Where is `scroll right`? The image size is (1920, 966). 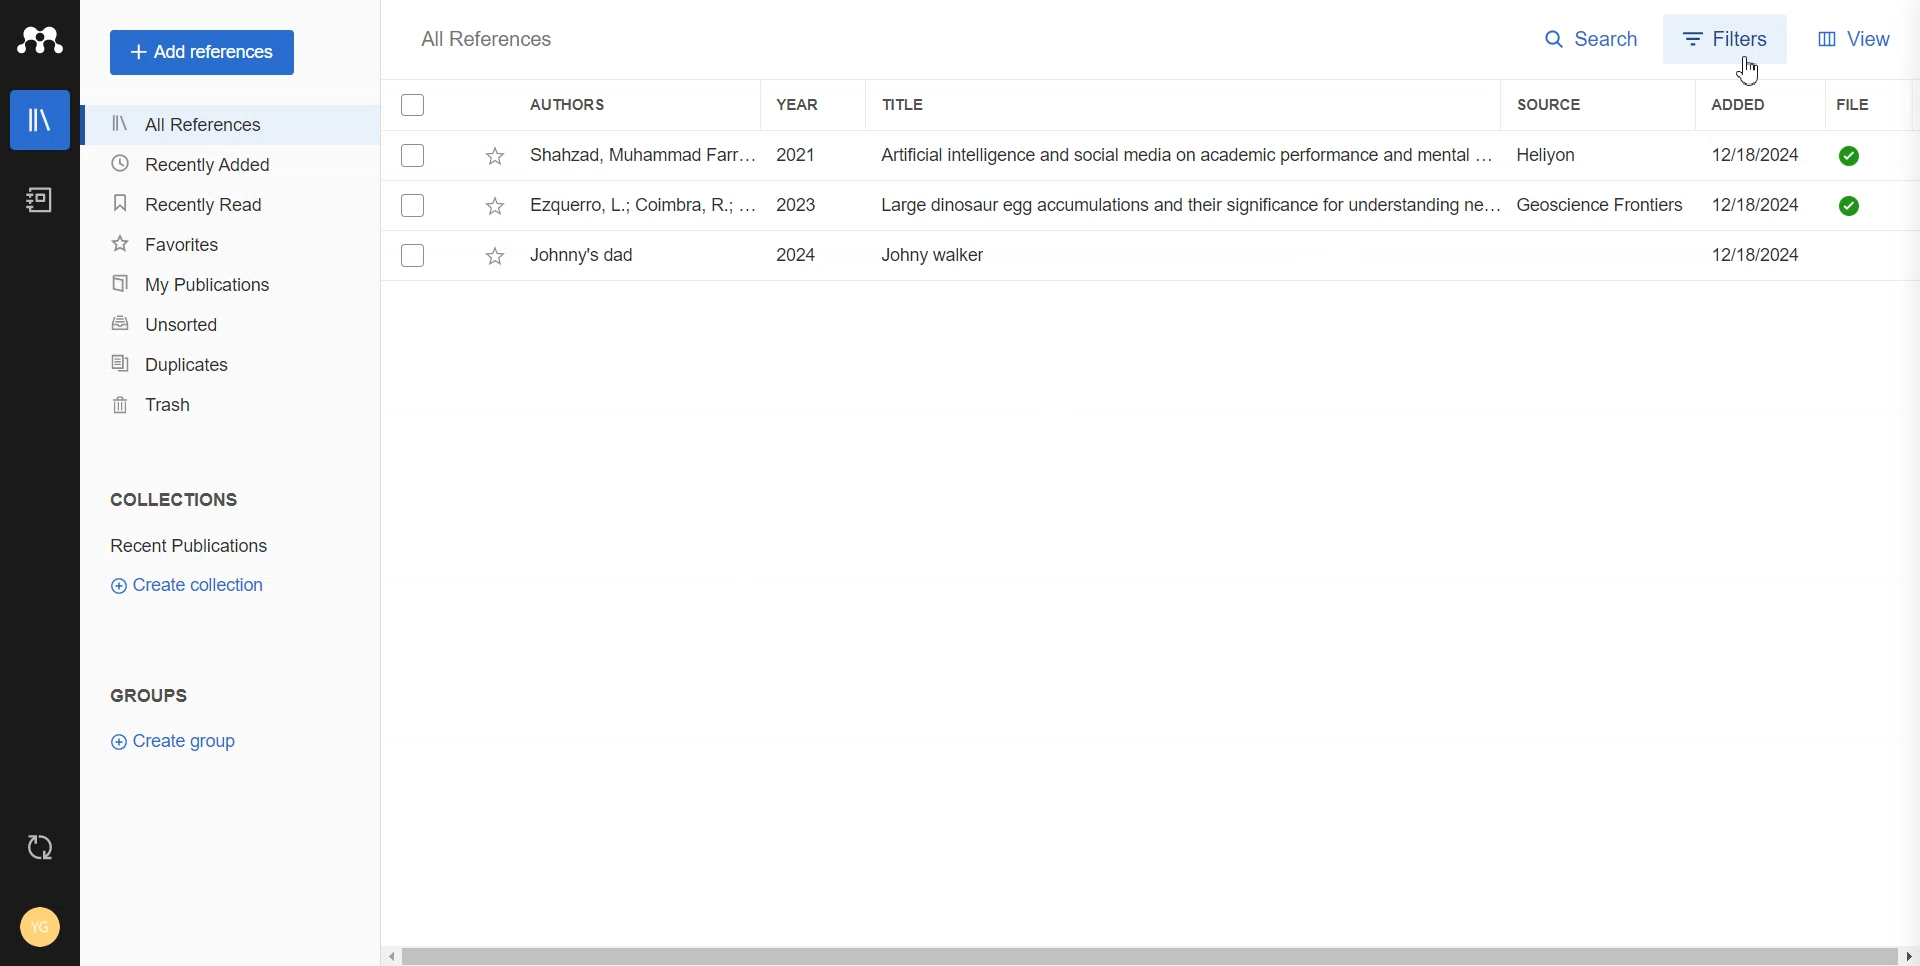
scroll right is located at coordinates (1908, 958).